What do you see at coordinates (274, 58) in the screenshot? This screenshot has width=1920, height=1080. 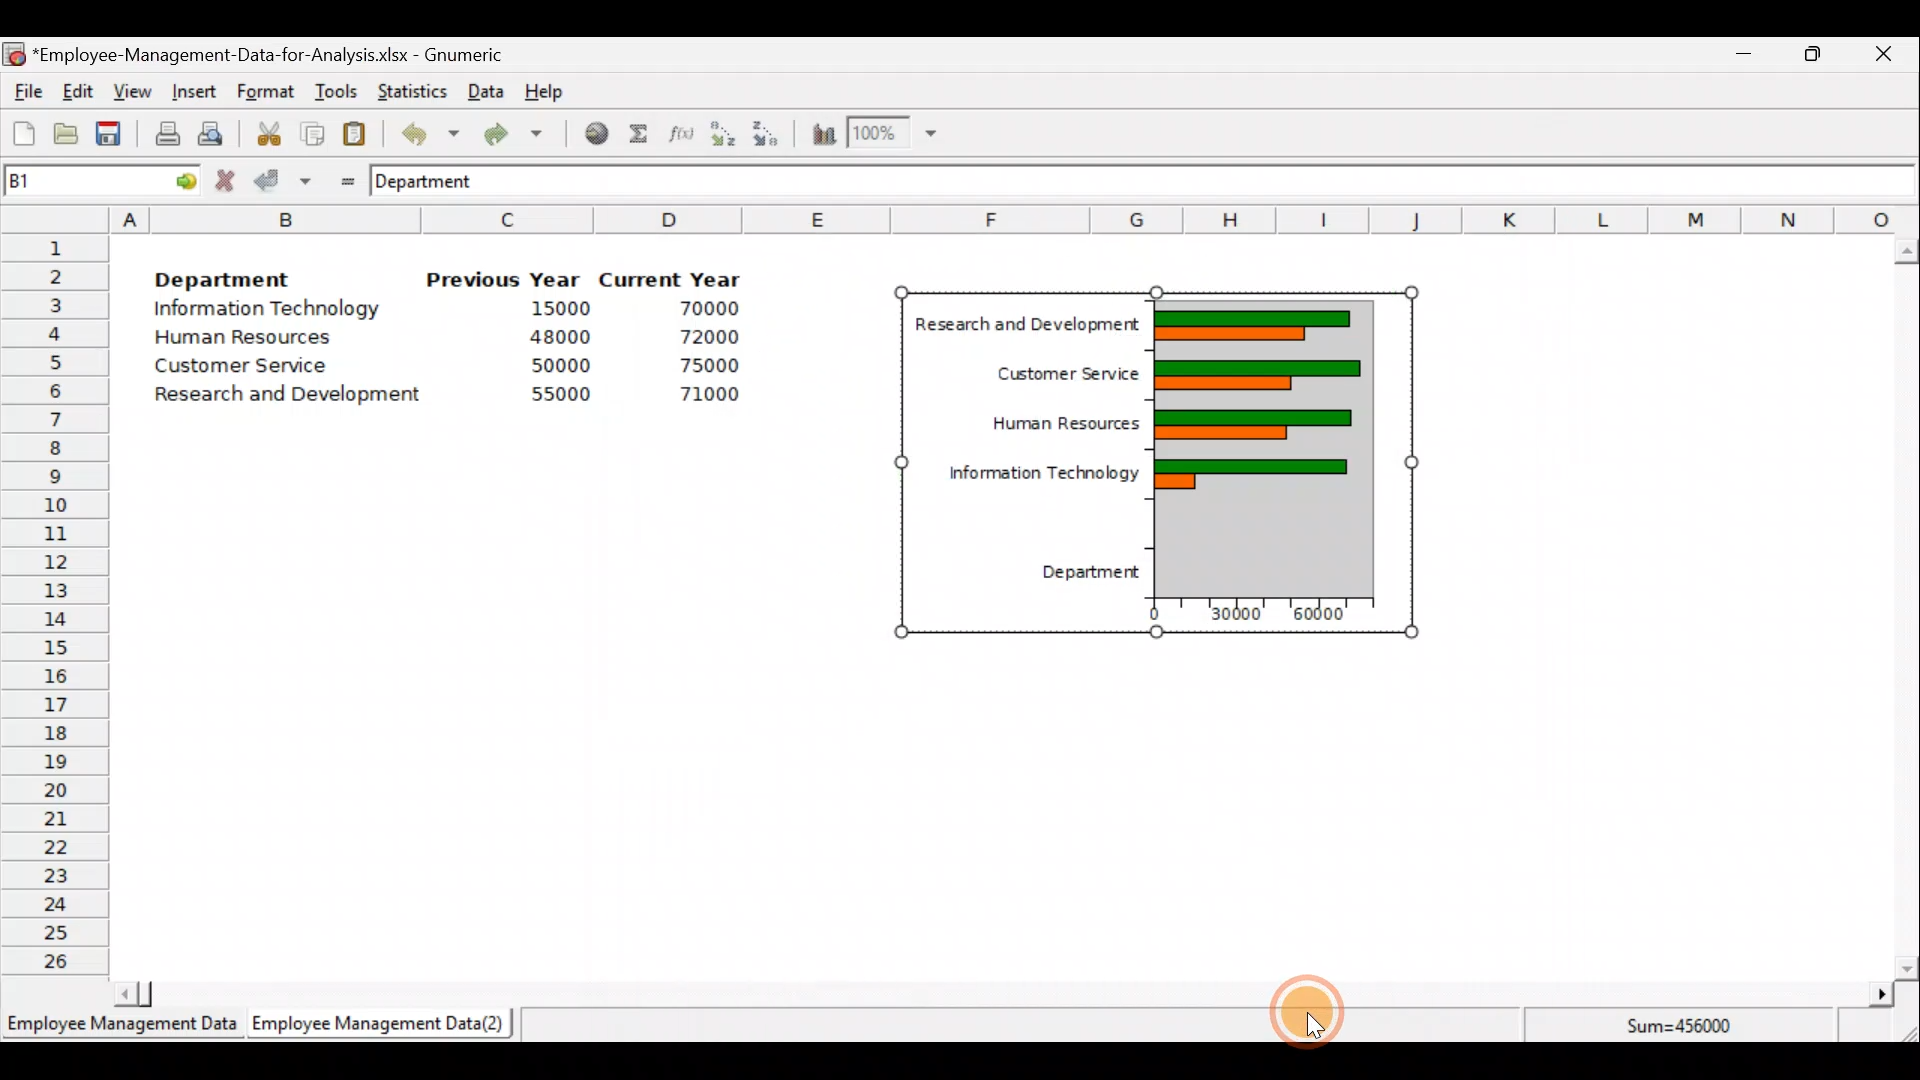 I see `‘Employee-Management-Data-for-Analysis.xlsx - Gnumeric` at bounding box center [274, 58].